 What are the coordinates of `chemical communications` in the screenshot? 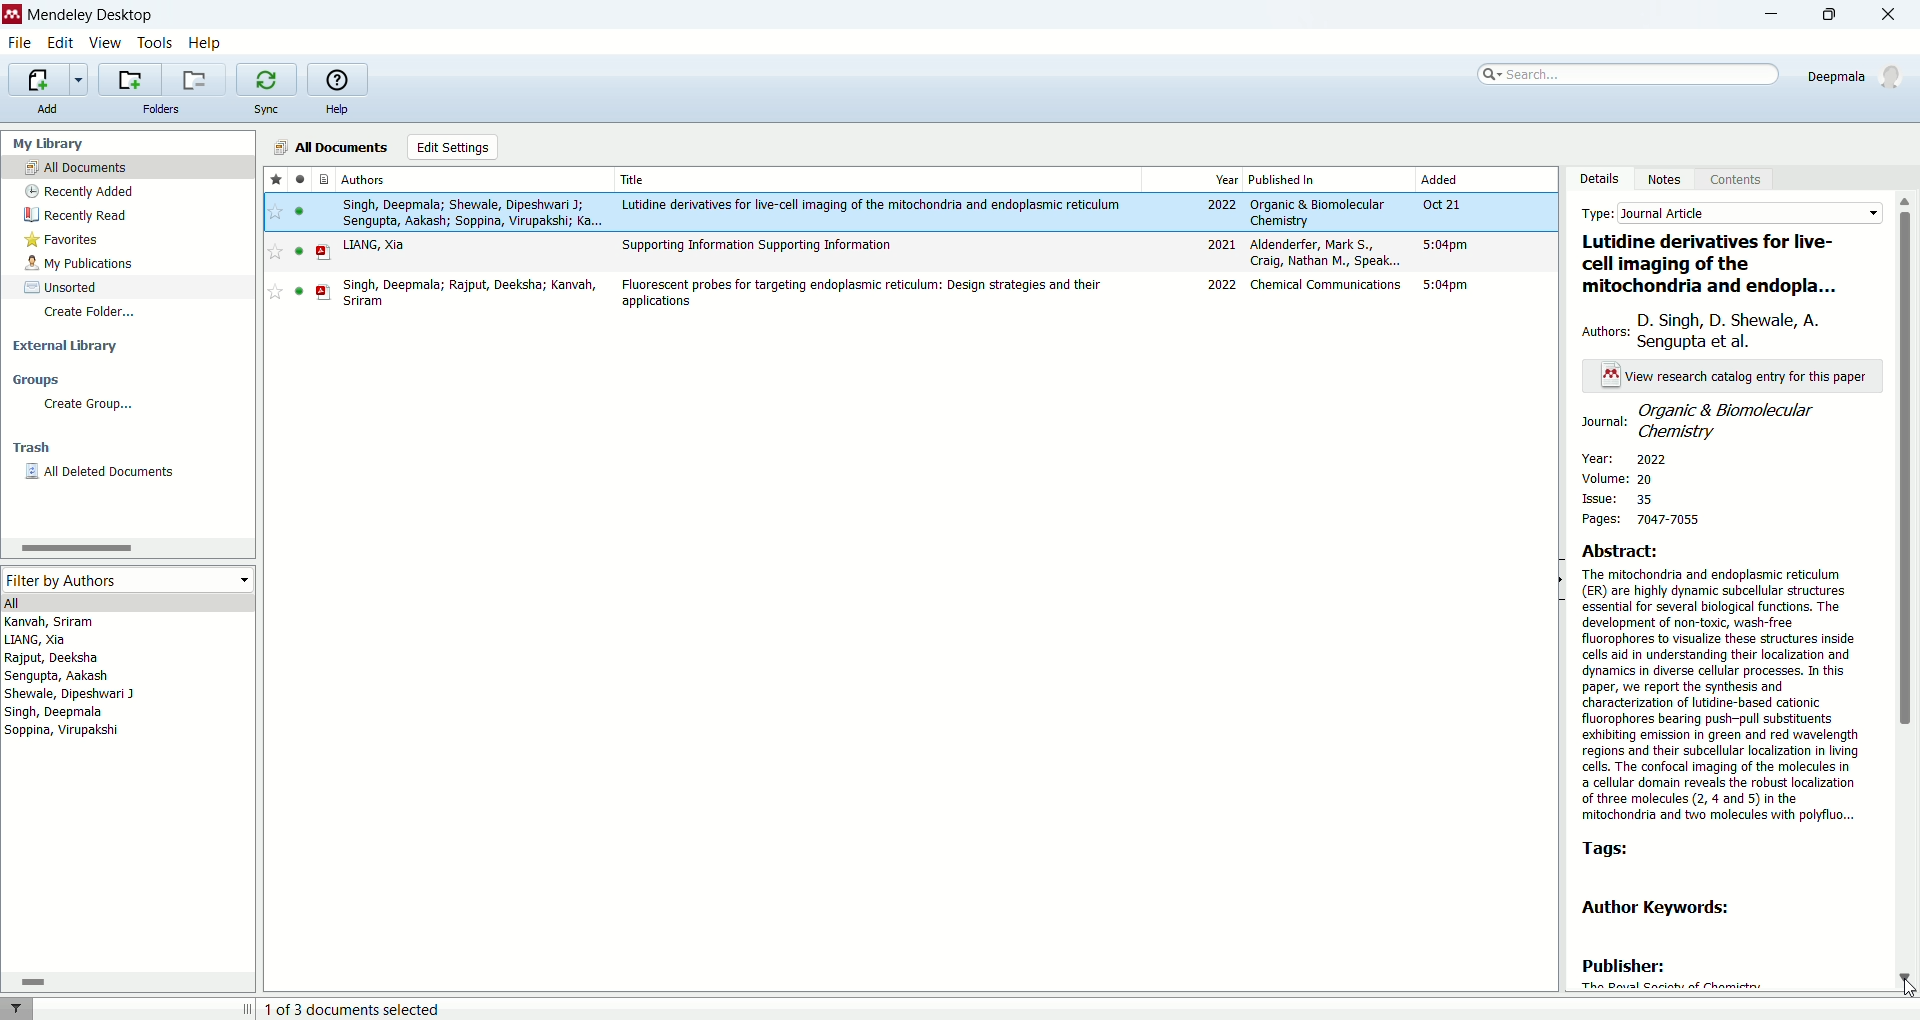 It's located at (1328, 284).